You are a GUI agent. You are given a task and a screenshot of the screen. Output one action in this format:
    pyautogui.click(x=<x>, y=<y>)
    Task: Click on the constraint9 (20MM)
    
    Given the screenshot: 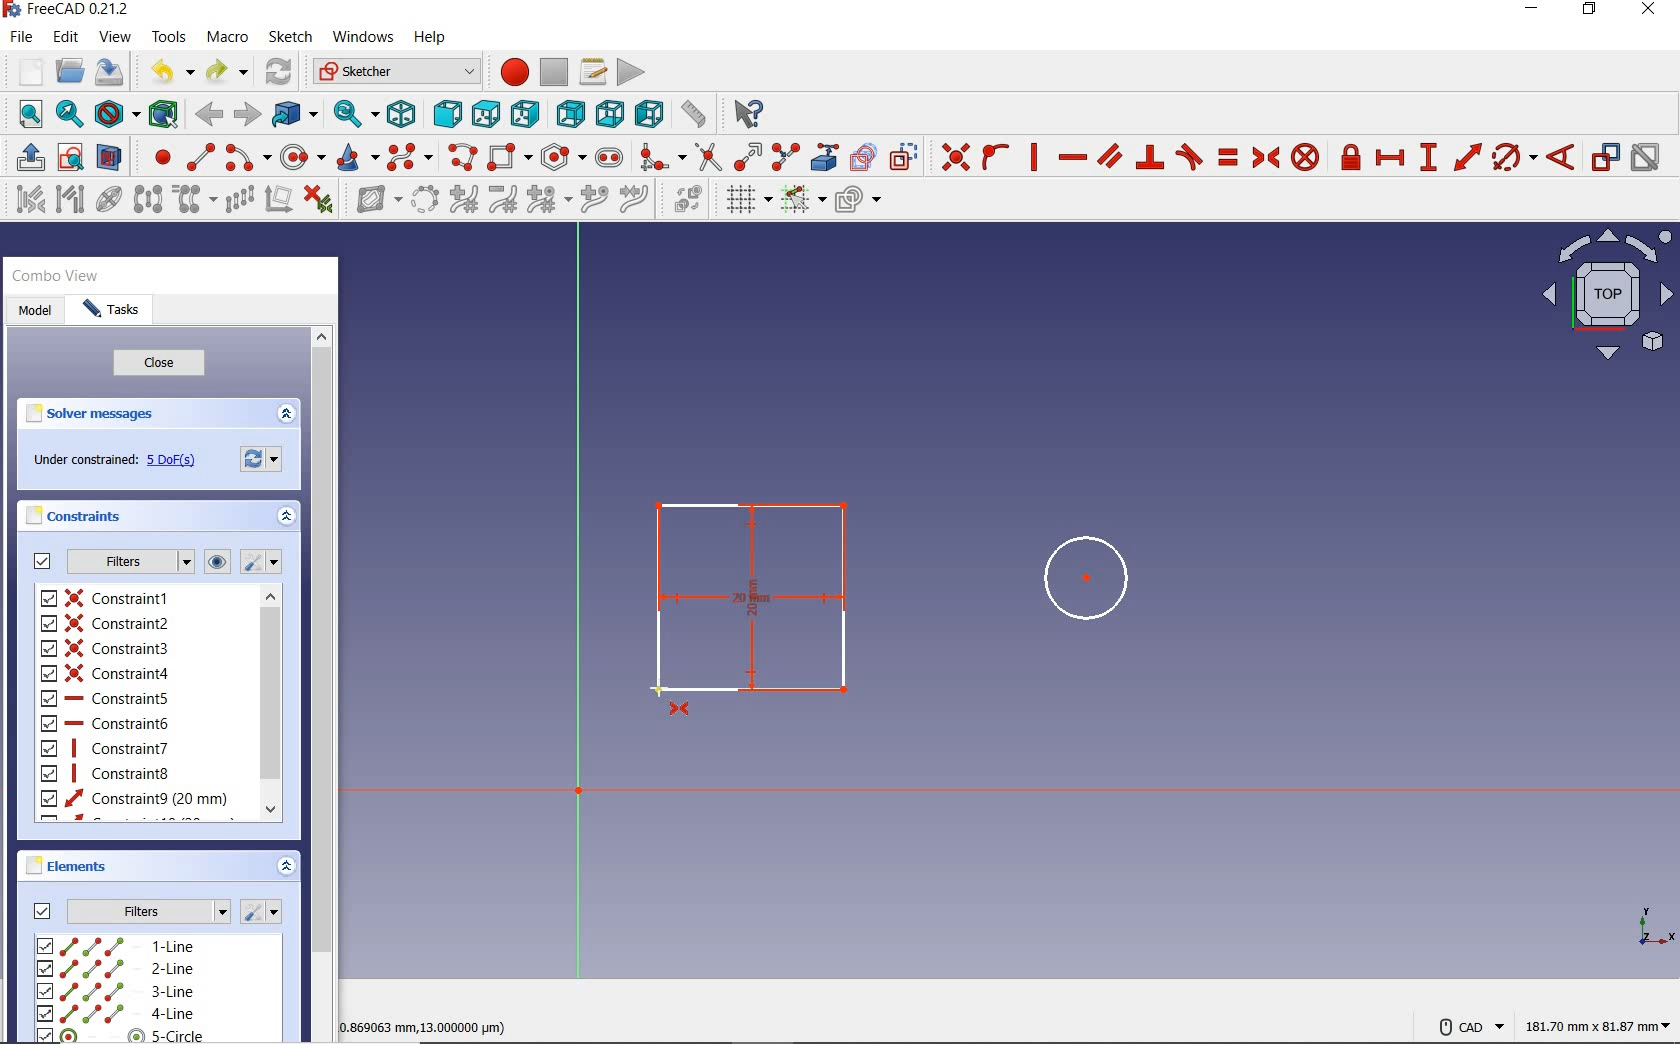 What is the action you would take?
    pyautogui.click(x=134, y=799)
    